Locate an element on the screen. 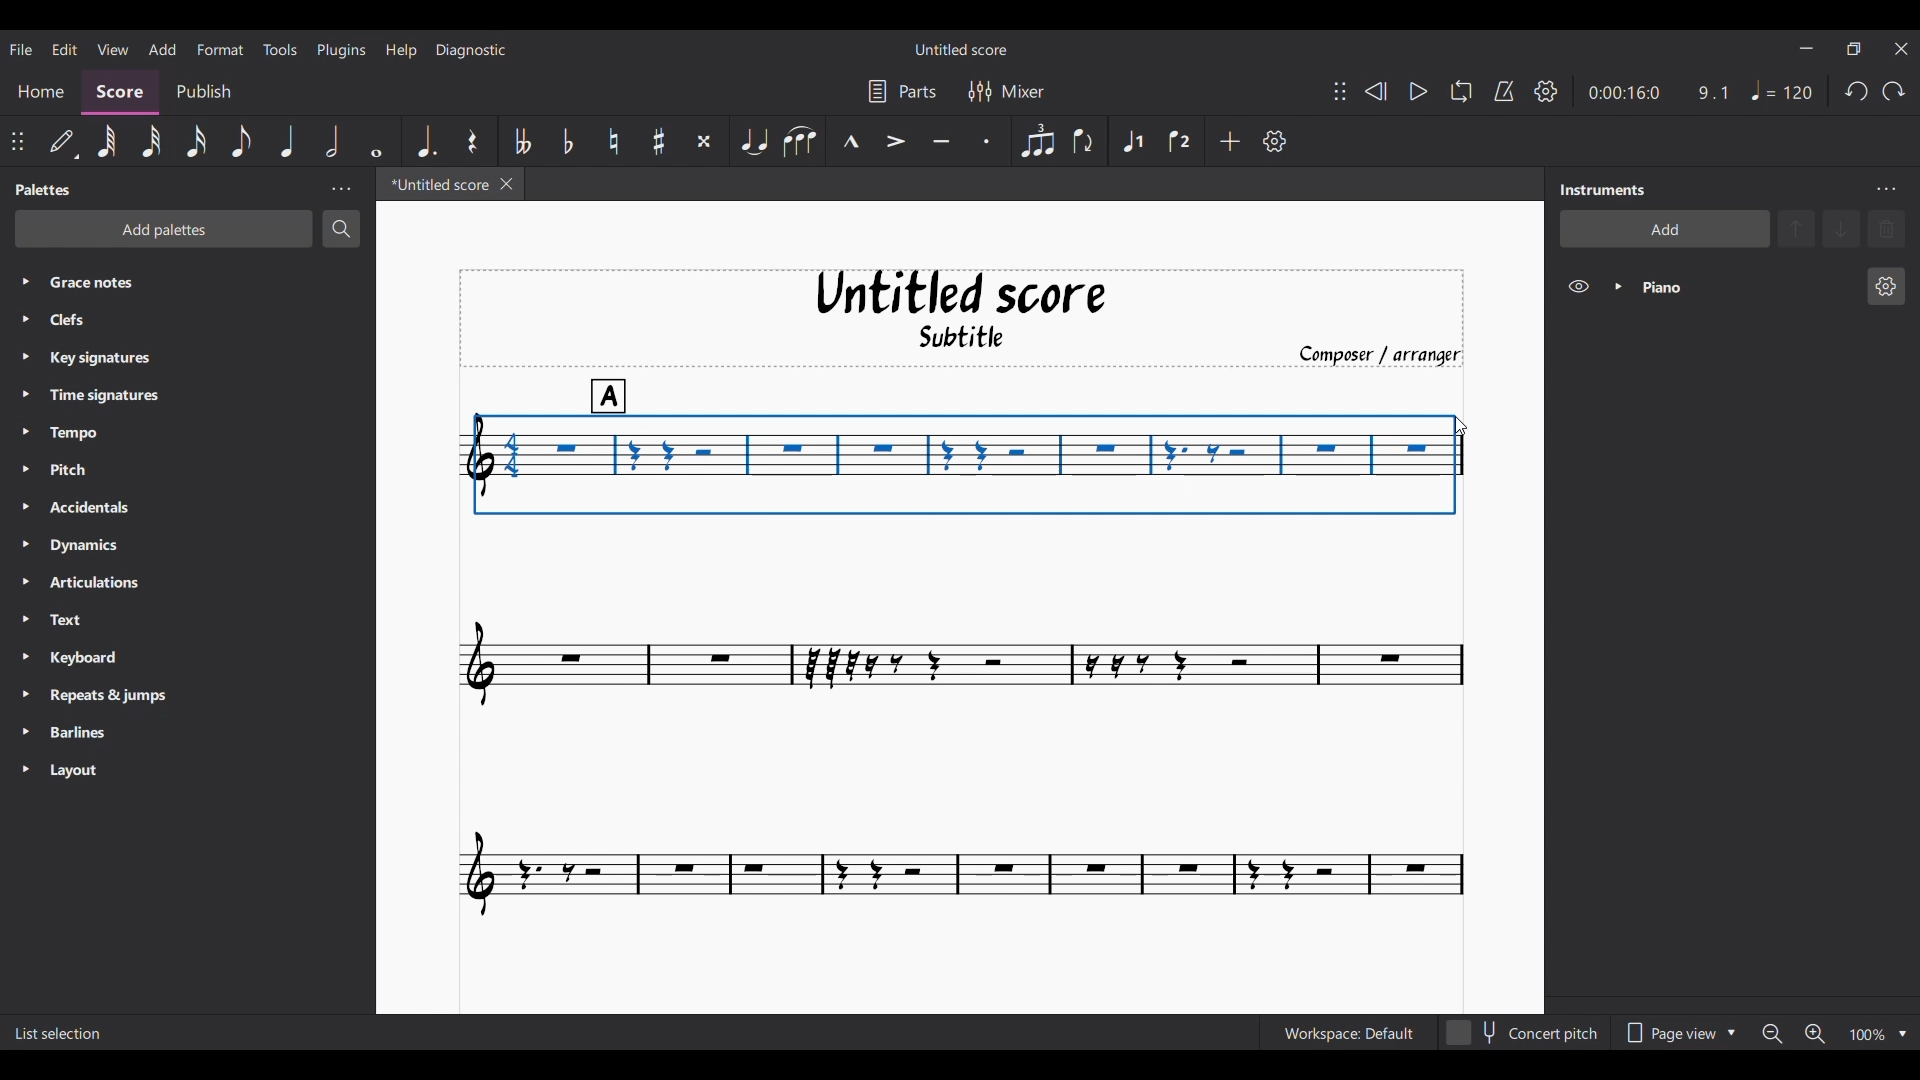  Current instrument is located at coordinates (1742, 287).